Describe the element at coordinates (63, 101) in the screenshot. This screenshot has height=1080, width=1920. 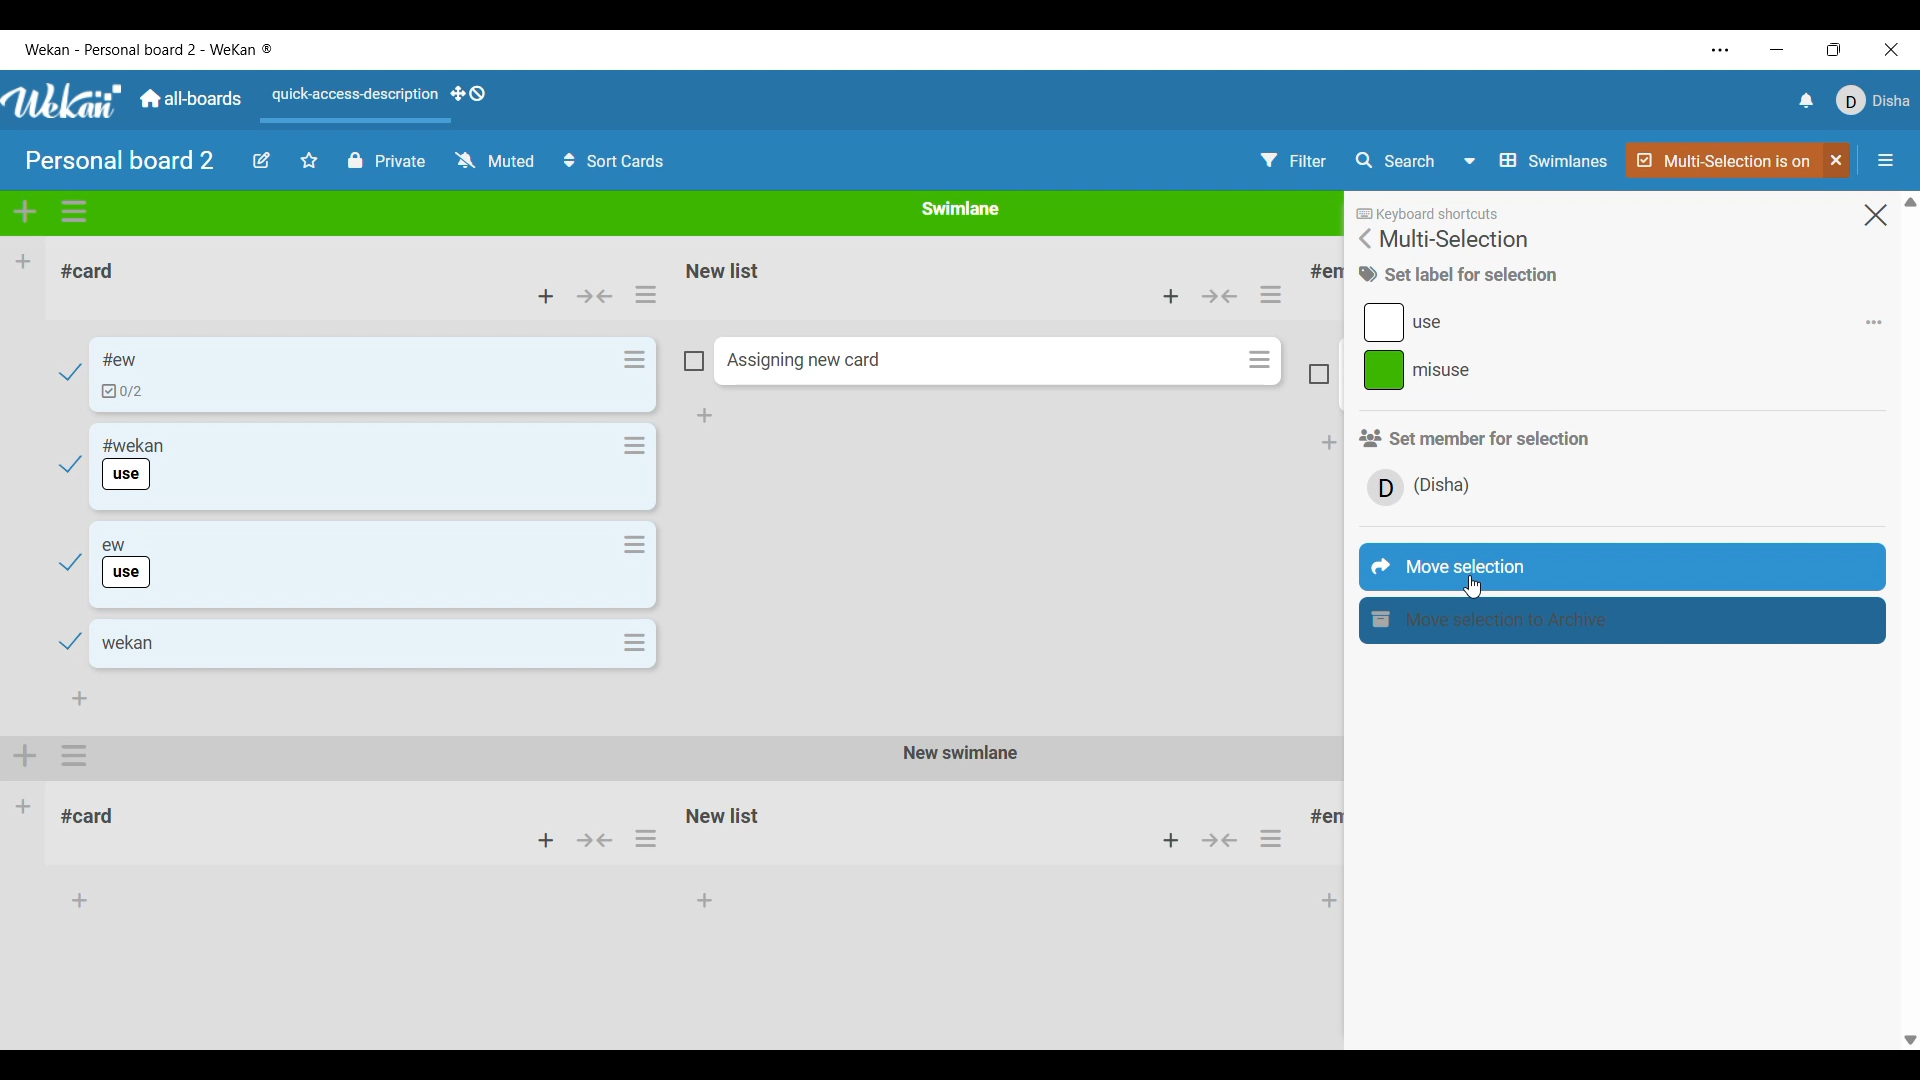
I see `Logo of software` at that location.